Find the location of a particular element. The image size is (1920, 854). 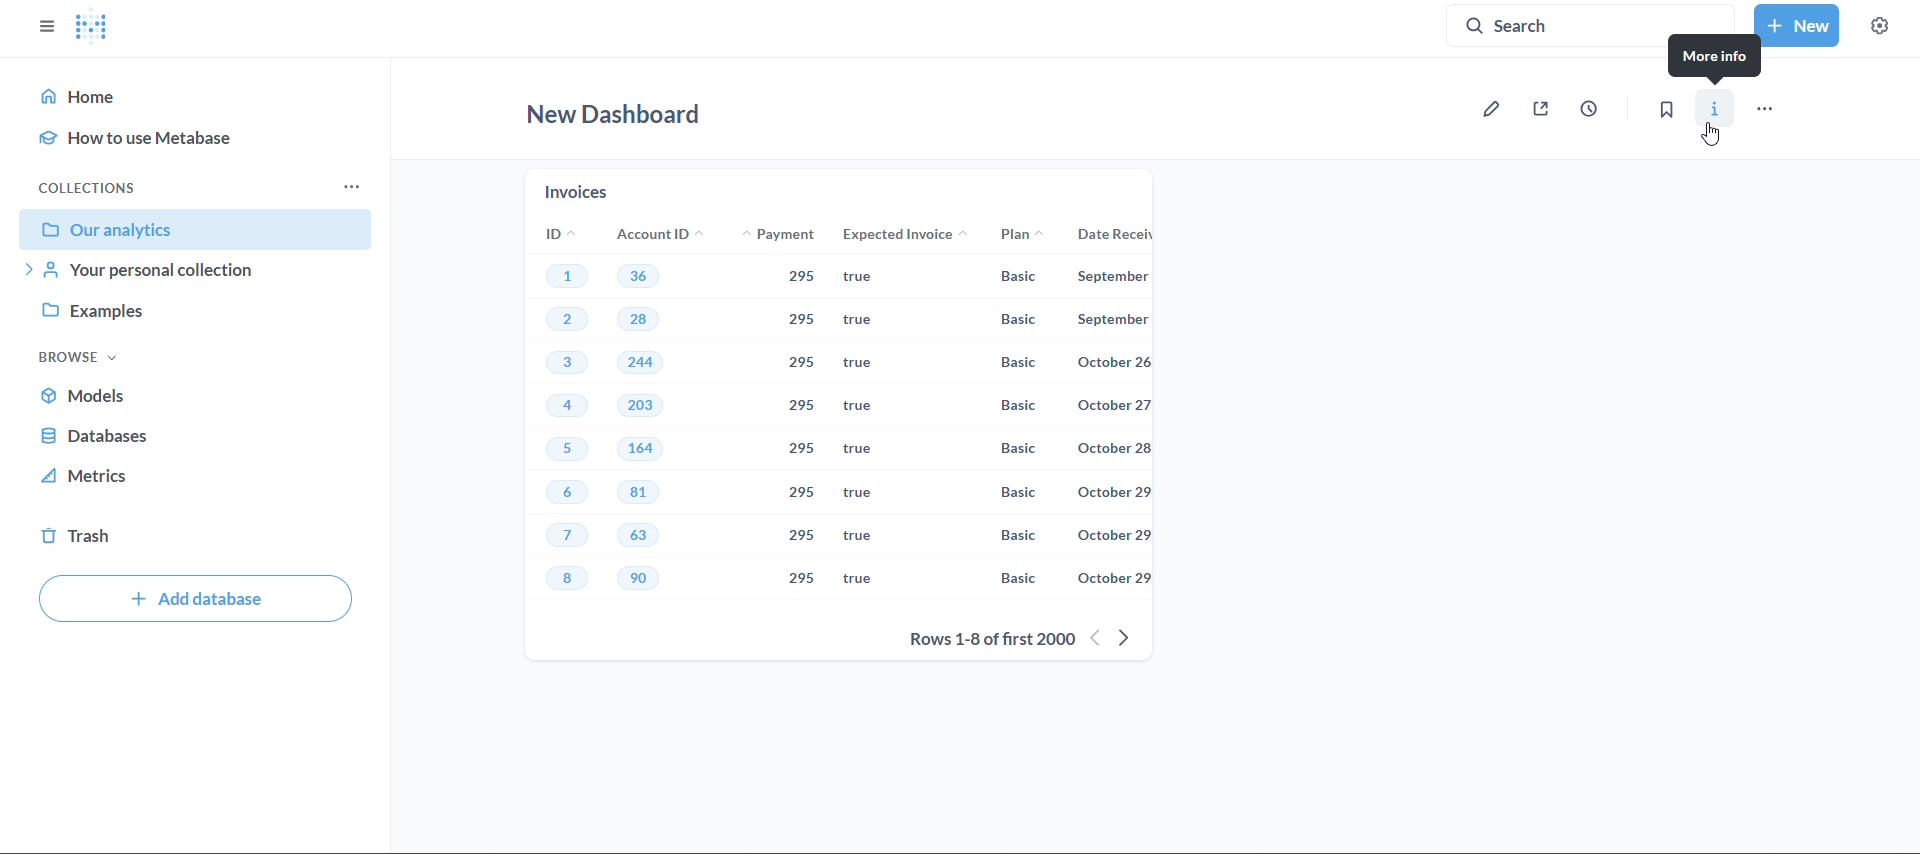

move,trash, and more is located at coordinates (1767, 107).